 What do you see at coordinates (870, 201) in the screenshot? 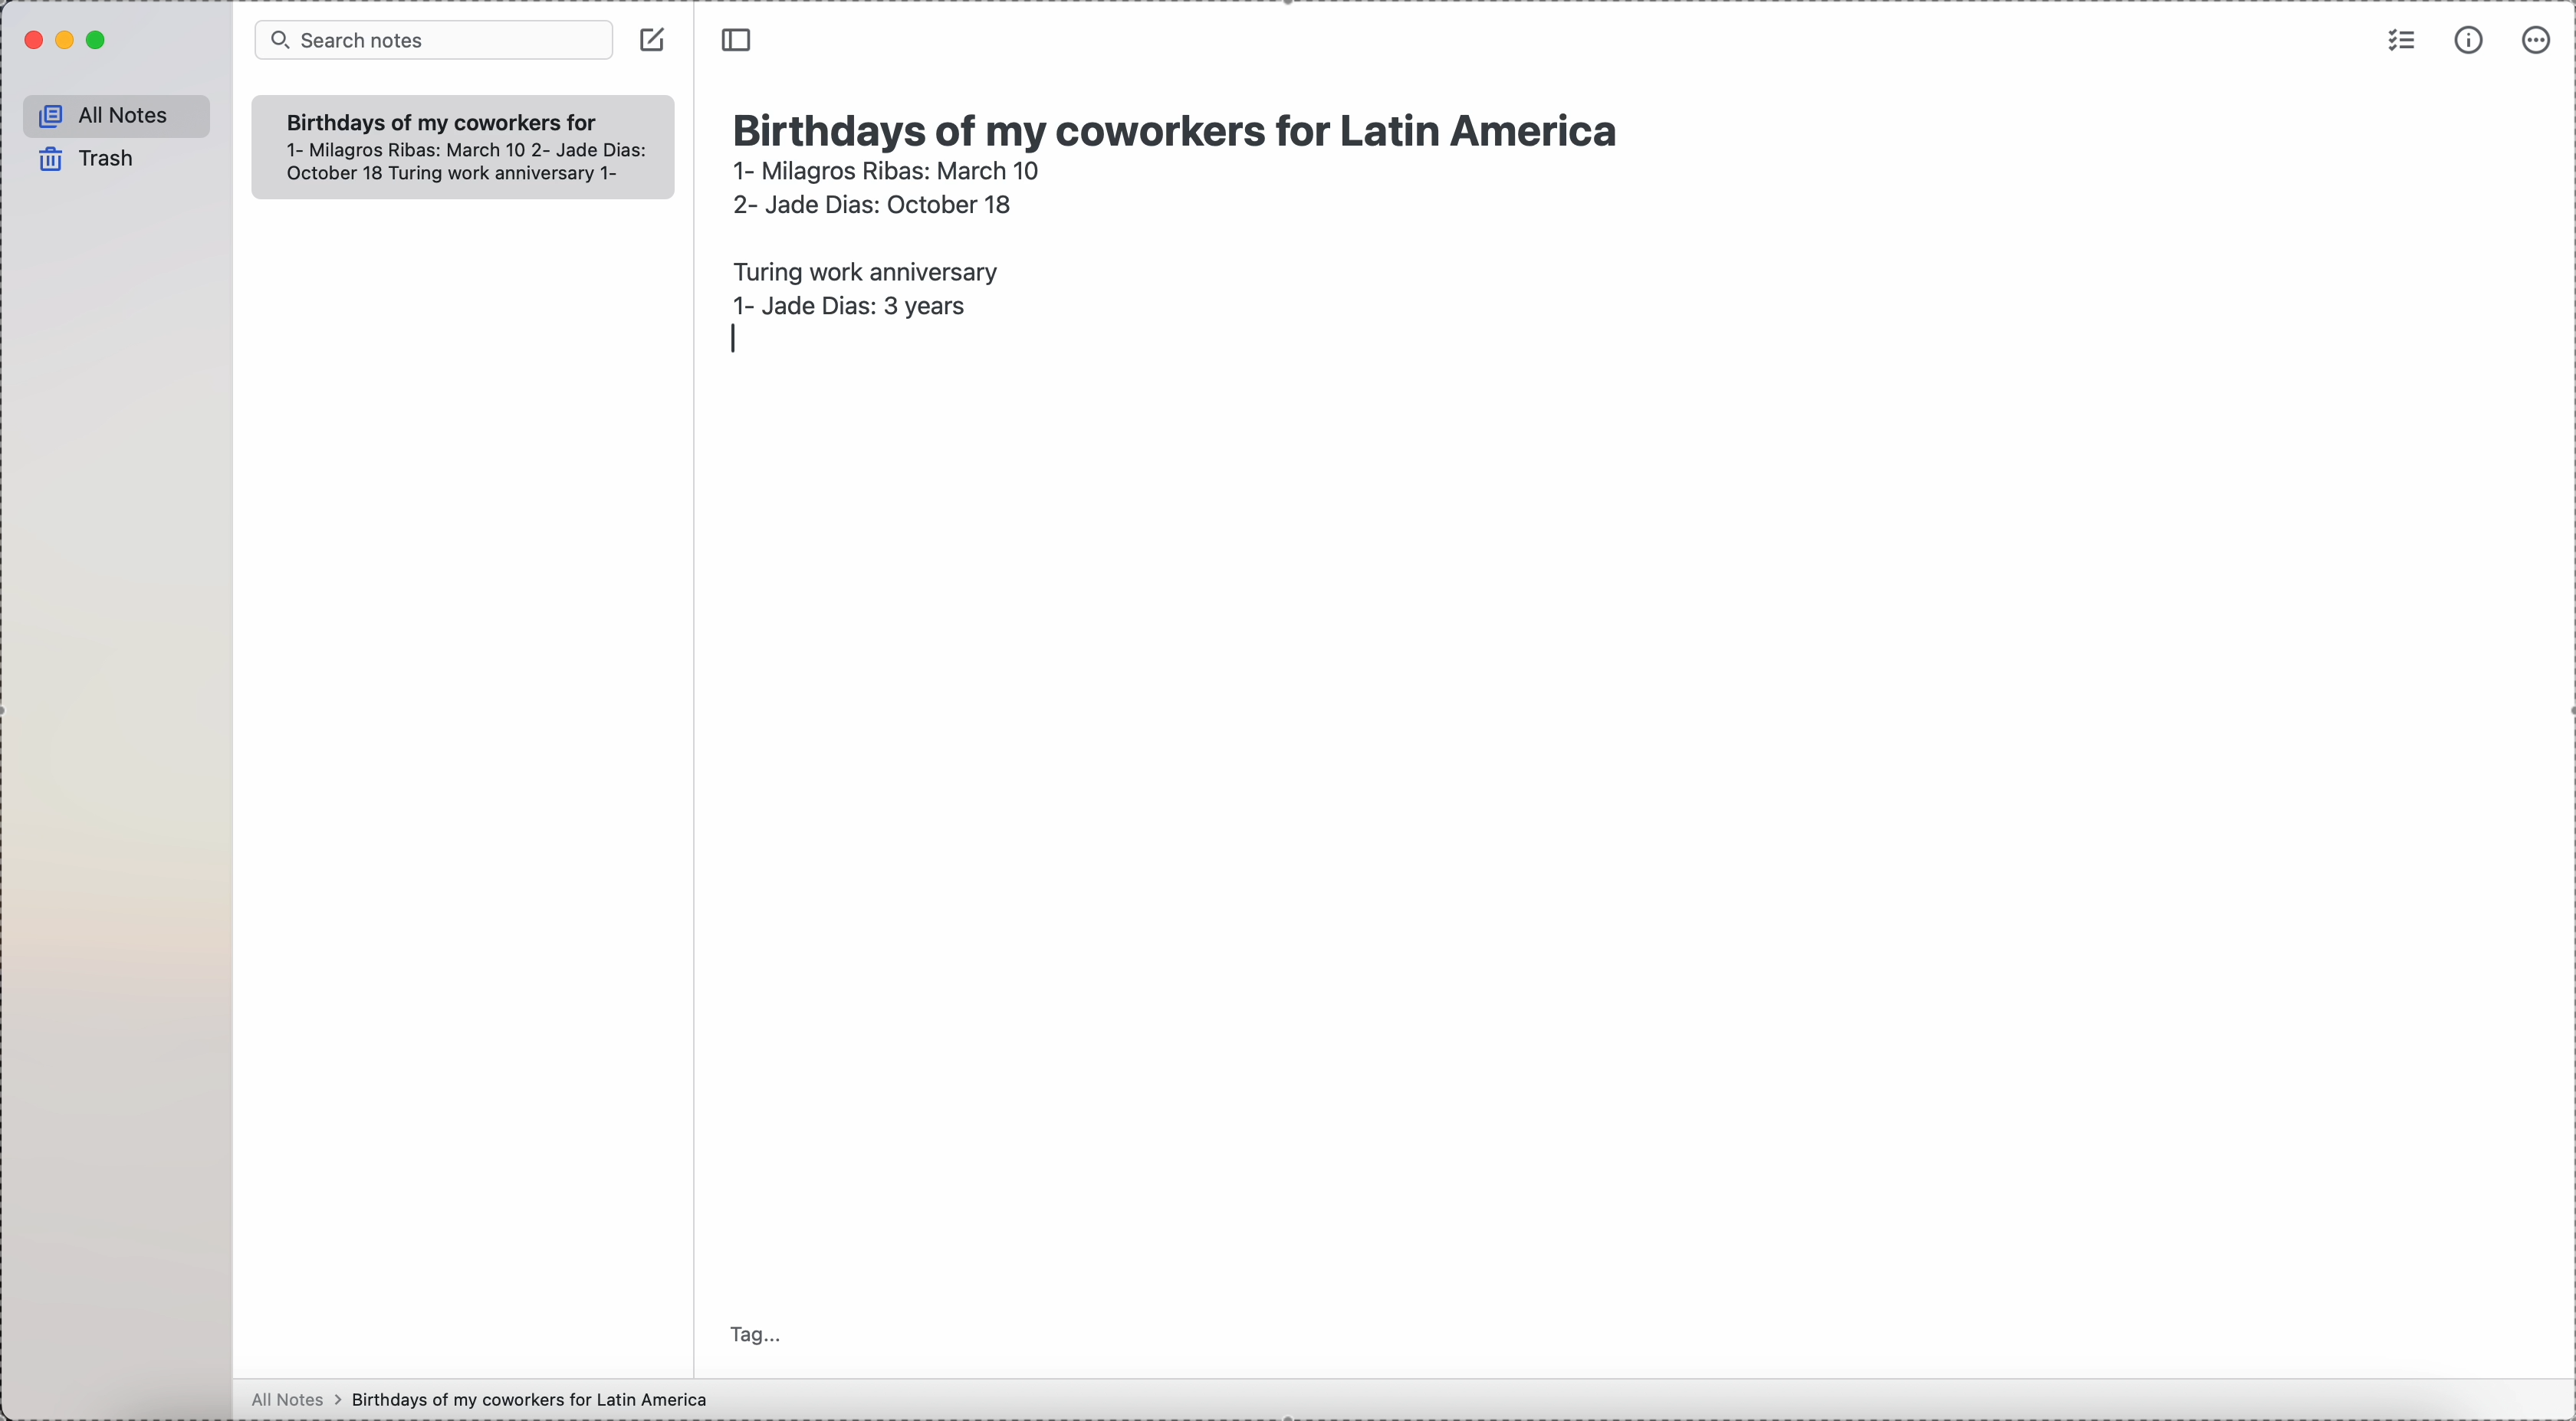
I see `2- Jade Dias: October 18` at bounding box center [870, 201].